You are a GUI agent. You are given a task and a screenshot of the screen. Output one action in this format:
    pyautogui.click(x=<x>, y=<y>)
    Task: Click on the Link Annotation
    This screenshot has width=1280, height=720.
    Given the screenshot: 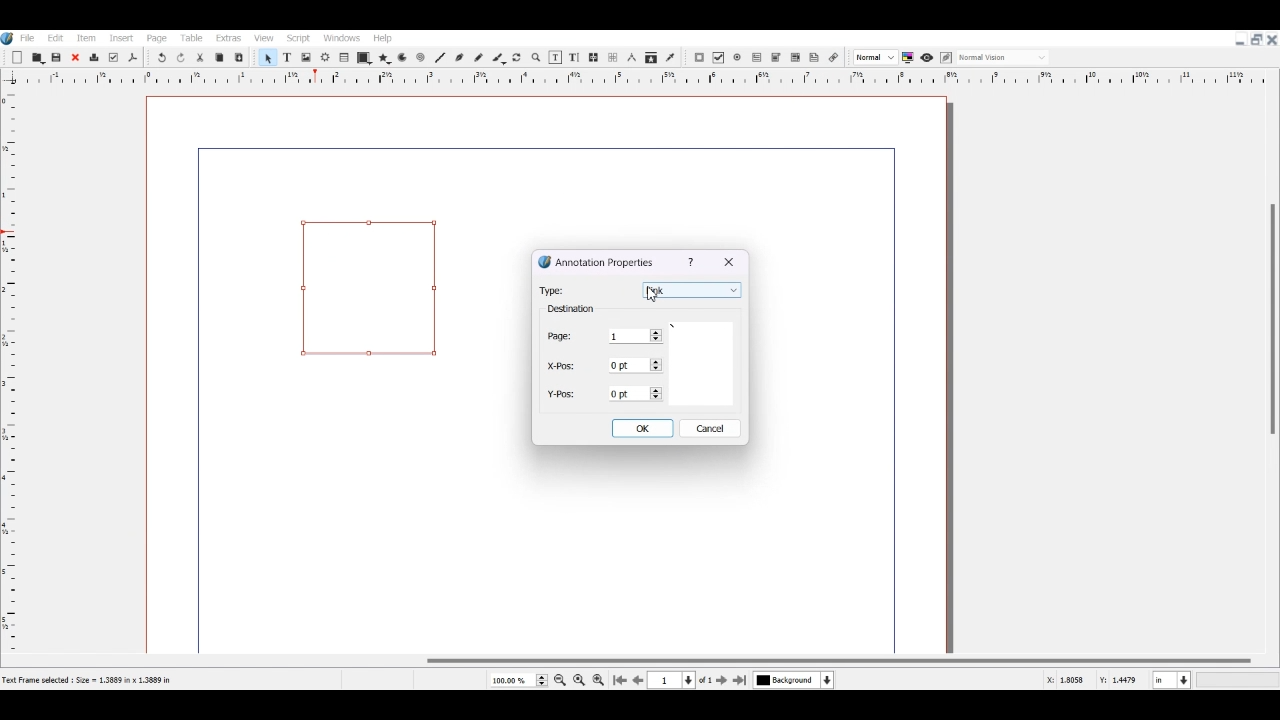 What is the action you would take?
    pyautogui.click(x=371, y=287)
    